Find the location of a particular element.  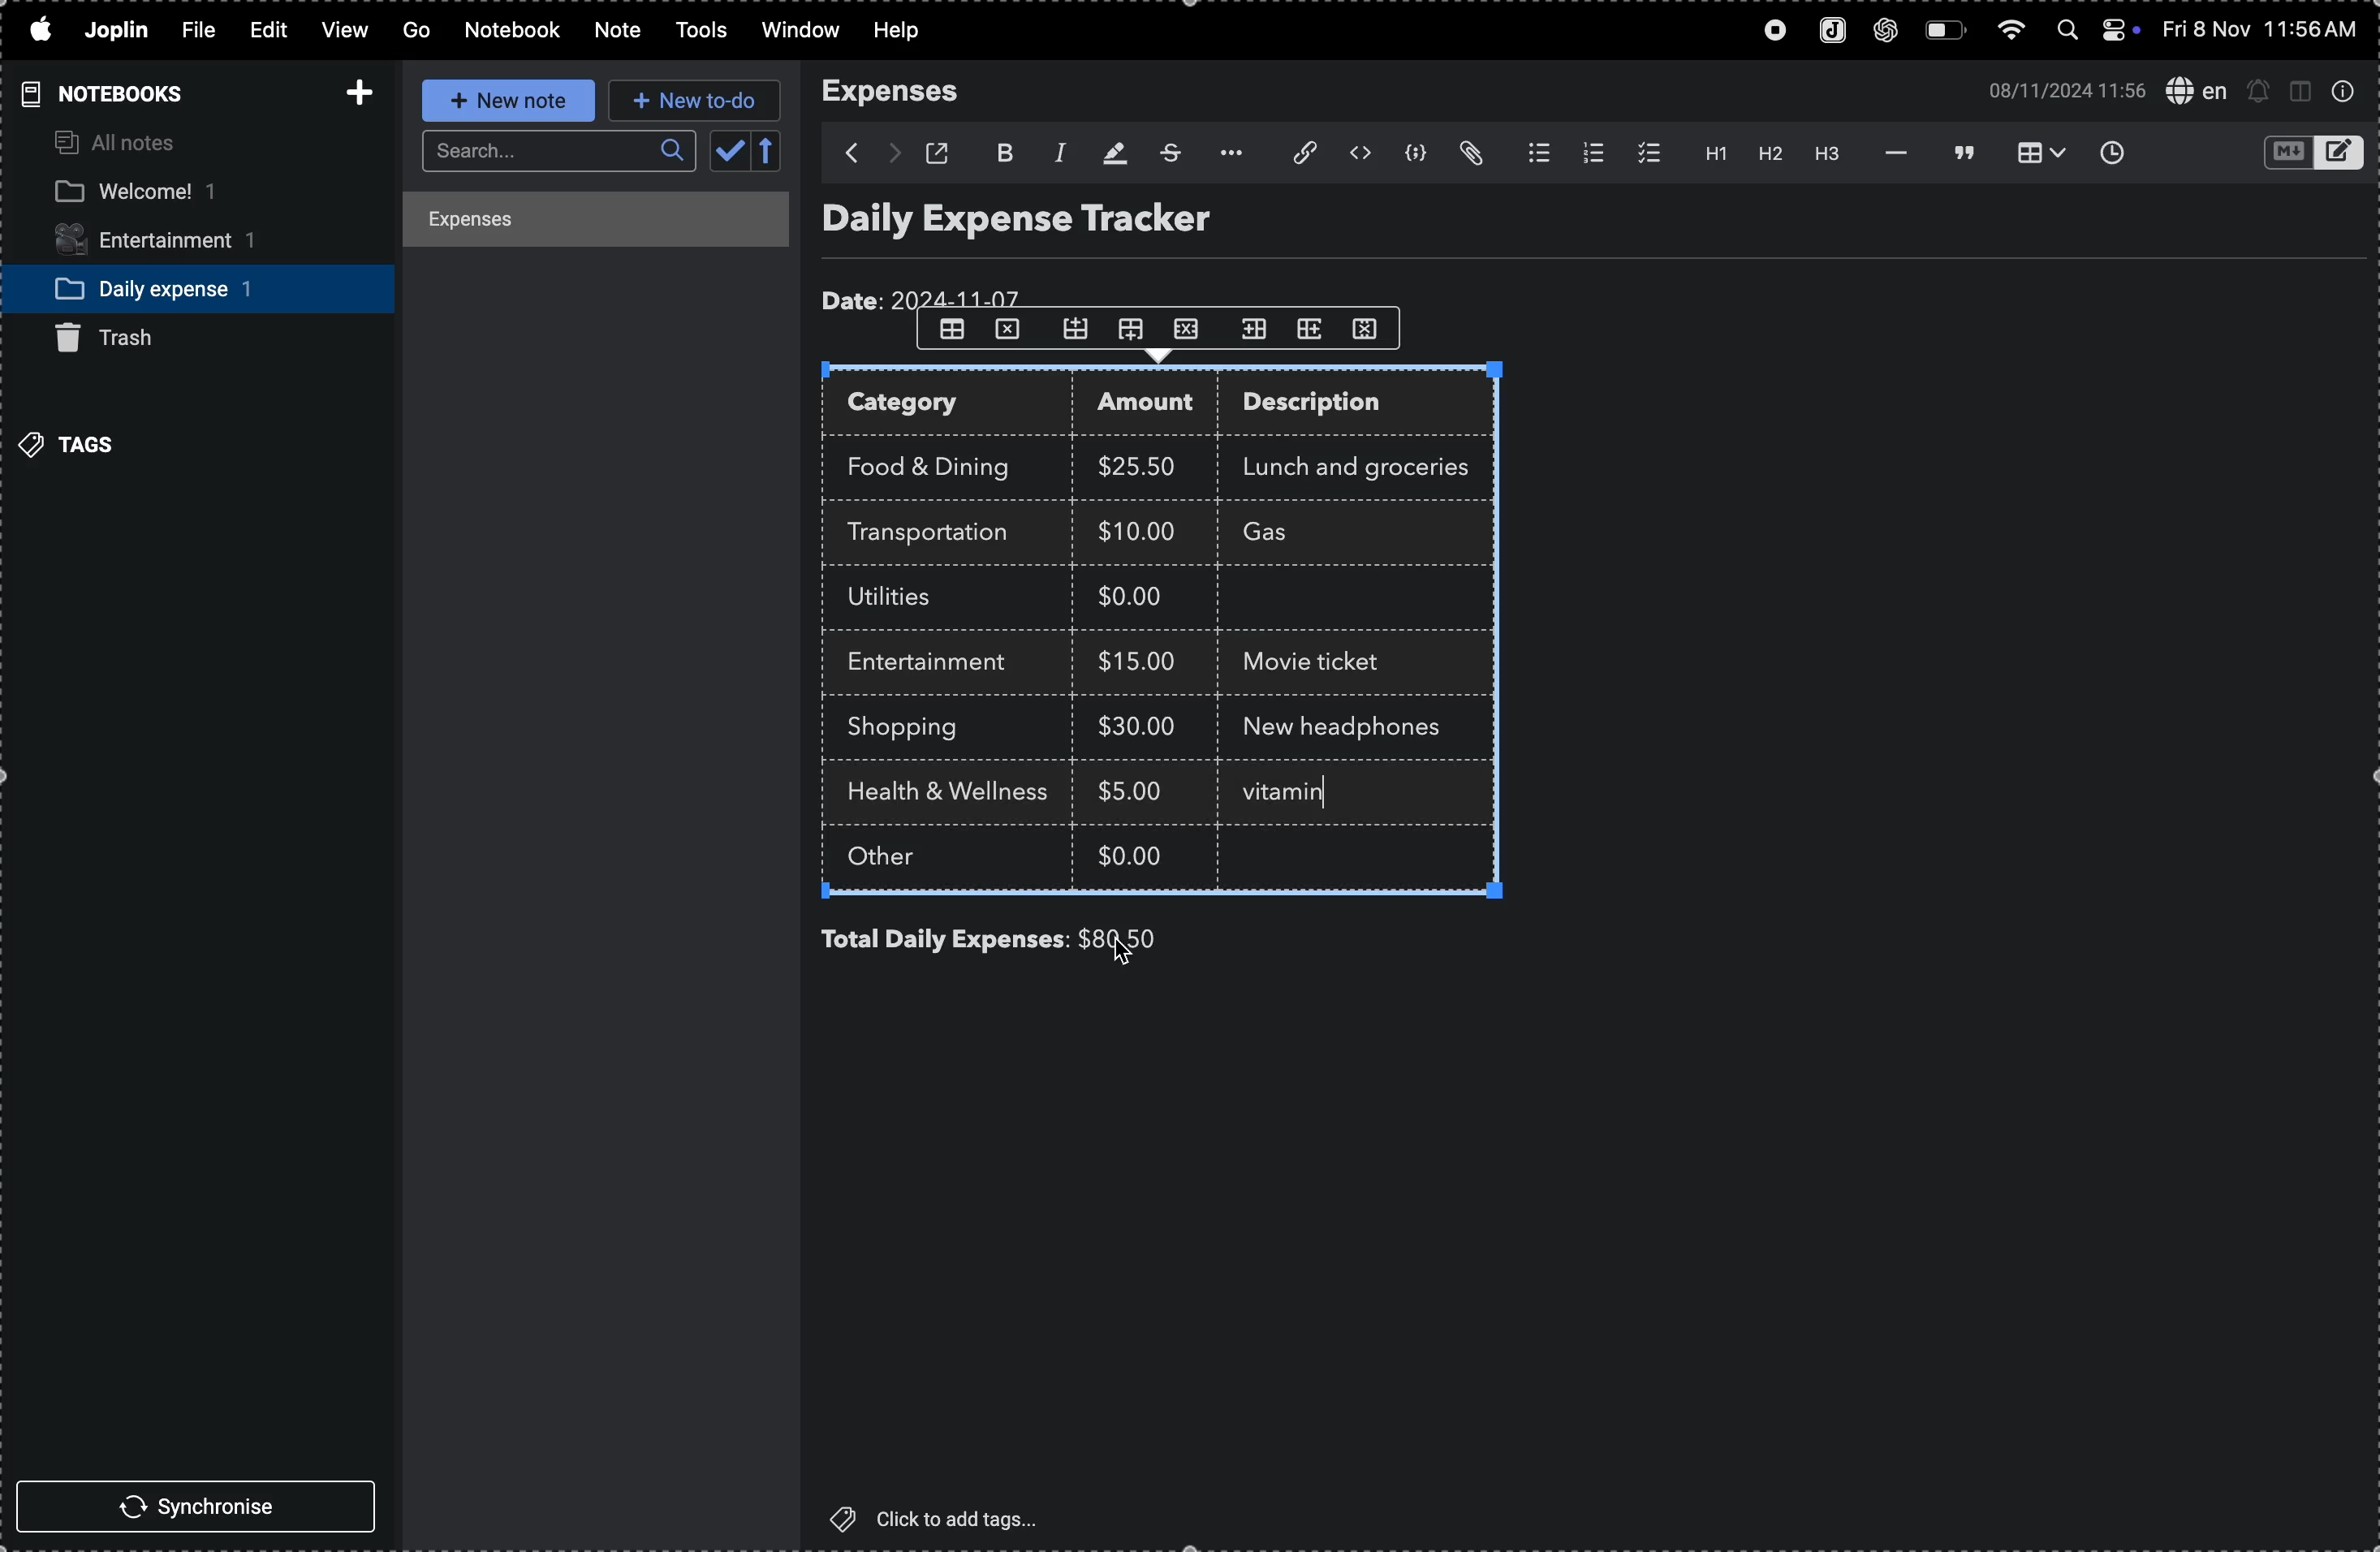

alerts is located at coordinates (2259, 90).